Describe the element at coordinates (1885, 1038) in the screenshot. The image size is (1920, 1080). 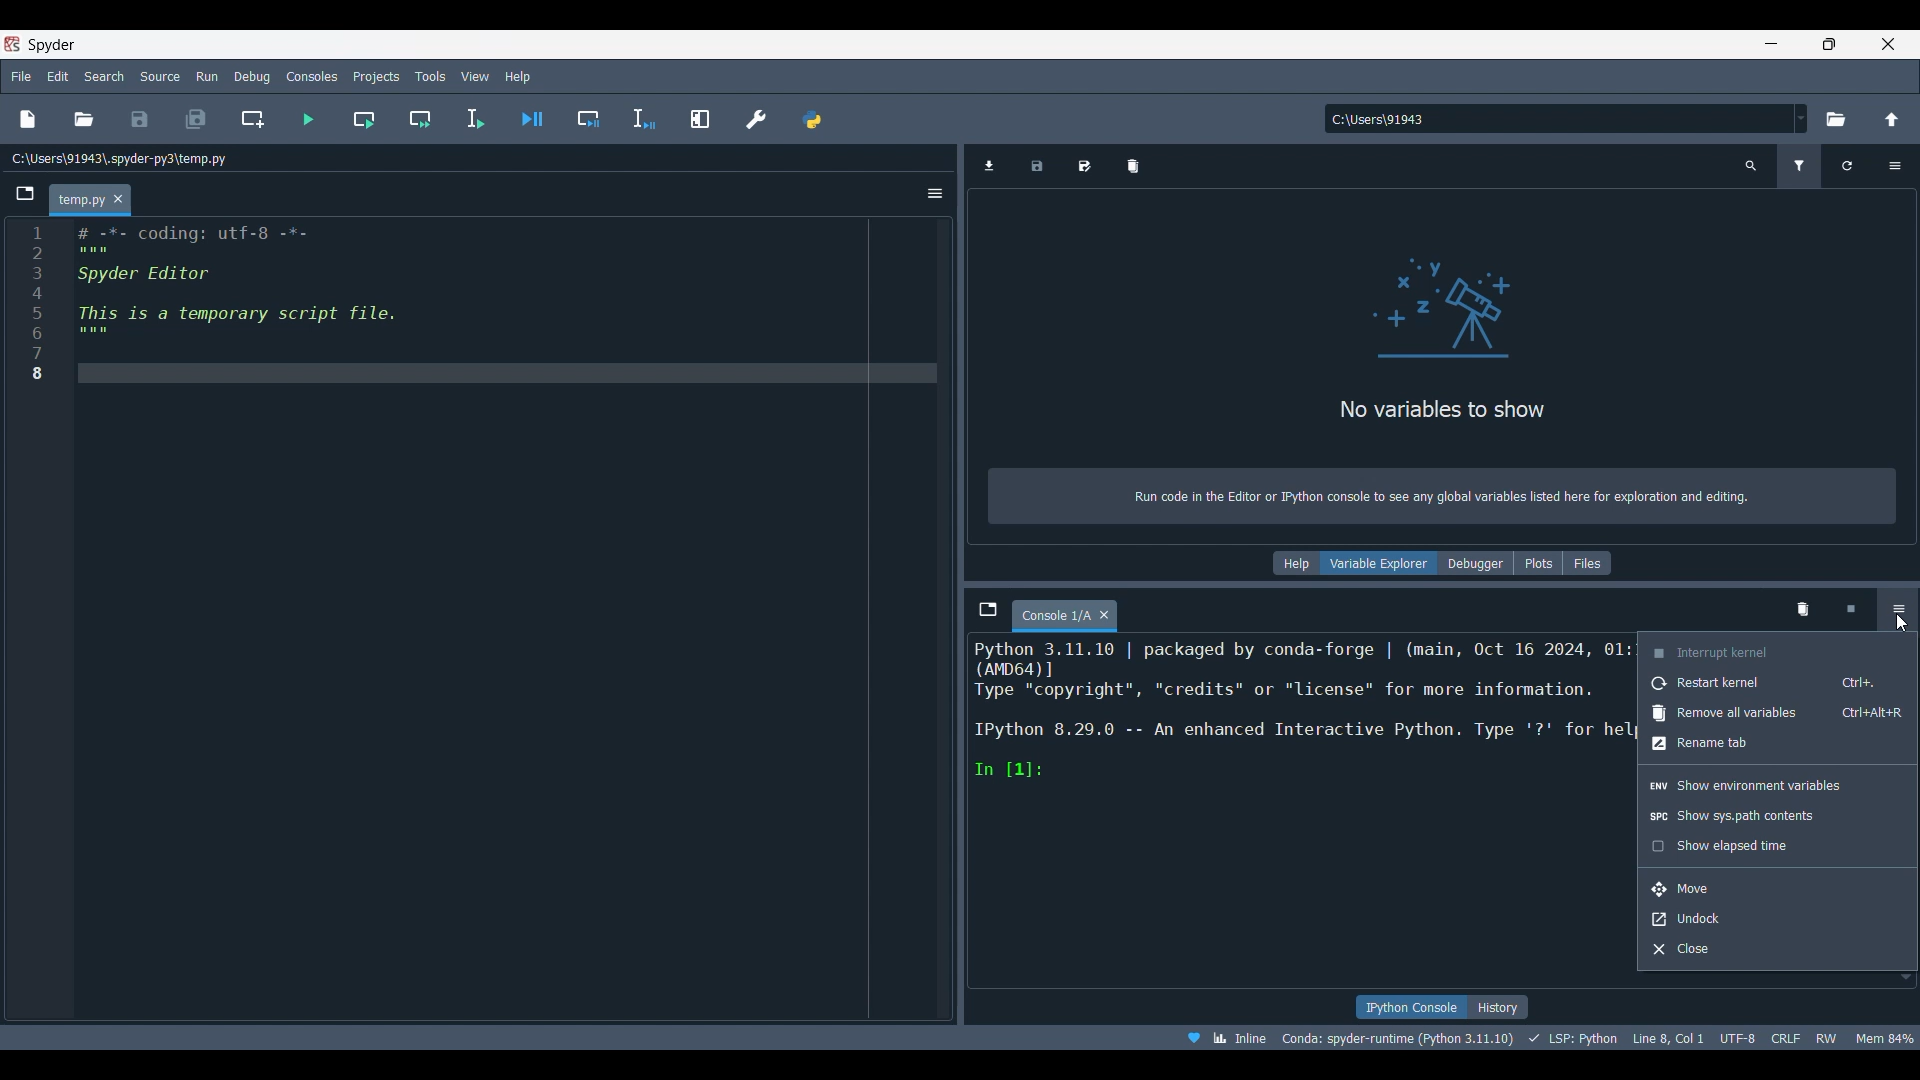
I see `Men` at that location.